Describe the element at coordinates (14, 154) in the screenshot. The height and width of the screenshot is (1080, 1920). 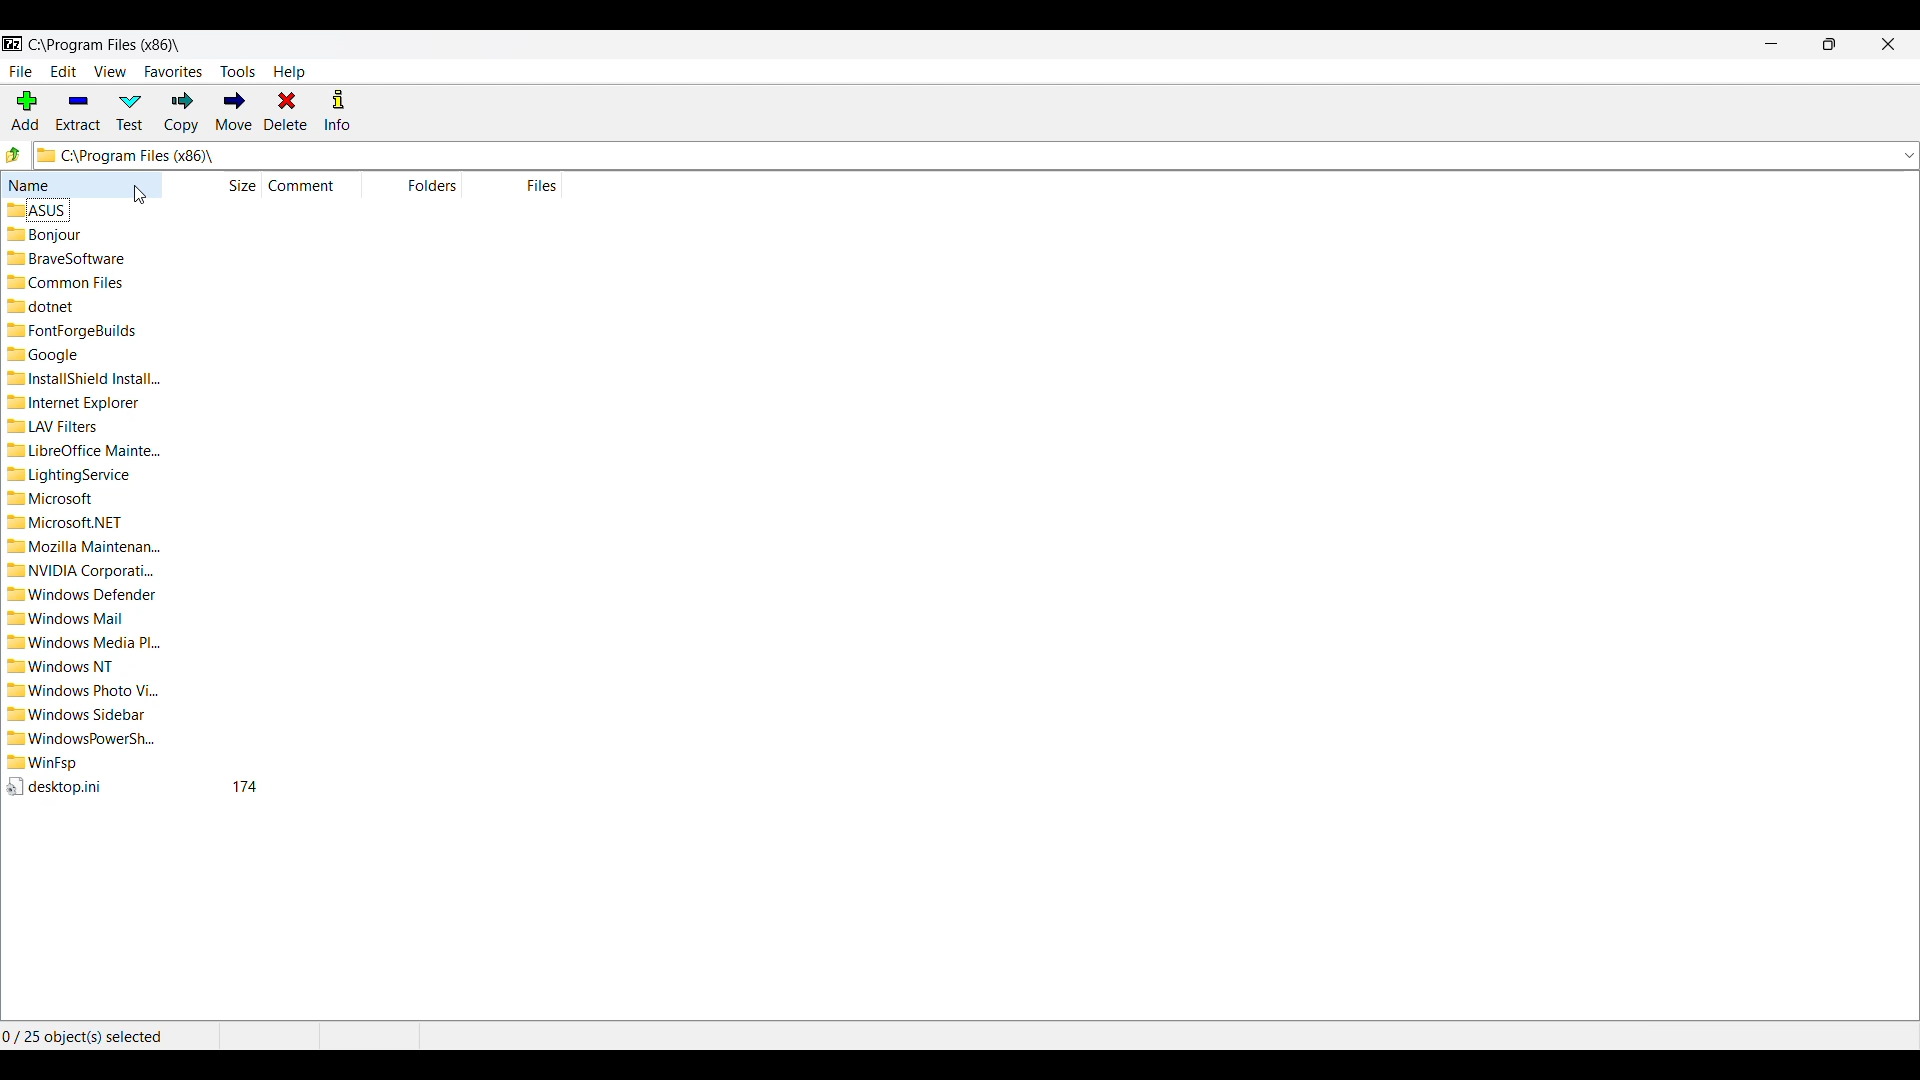
I see `Go to previous folder` at that location.